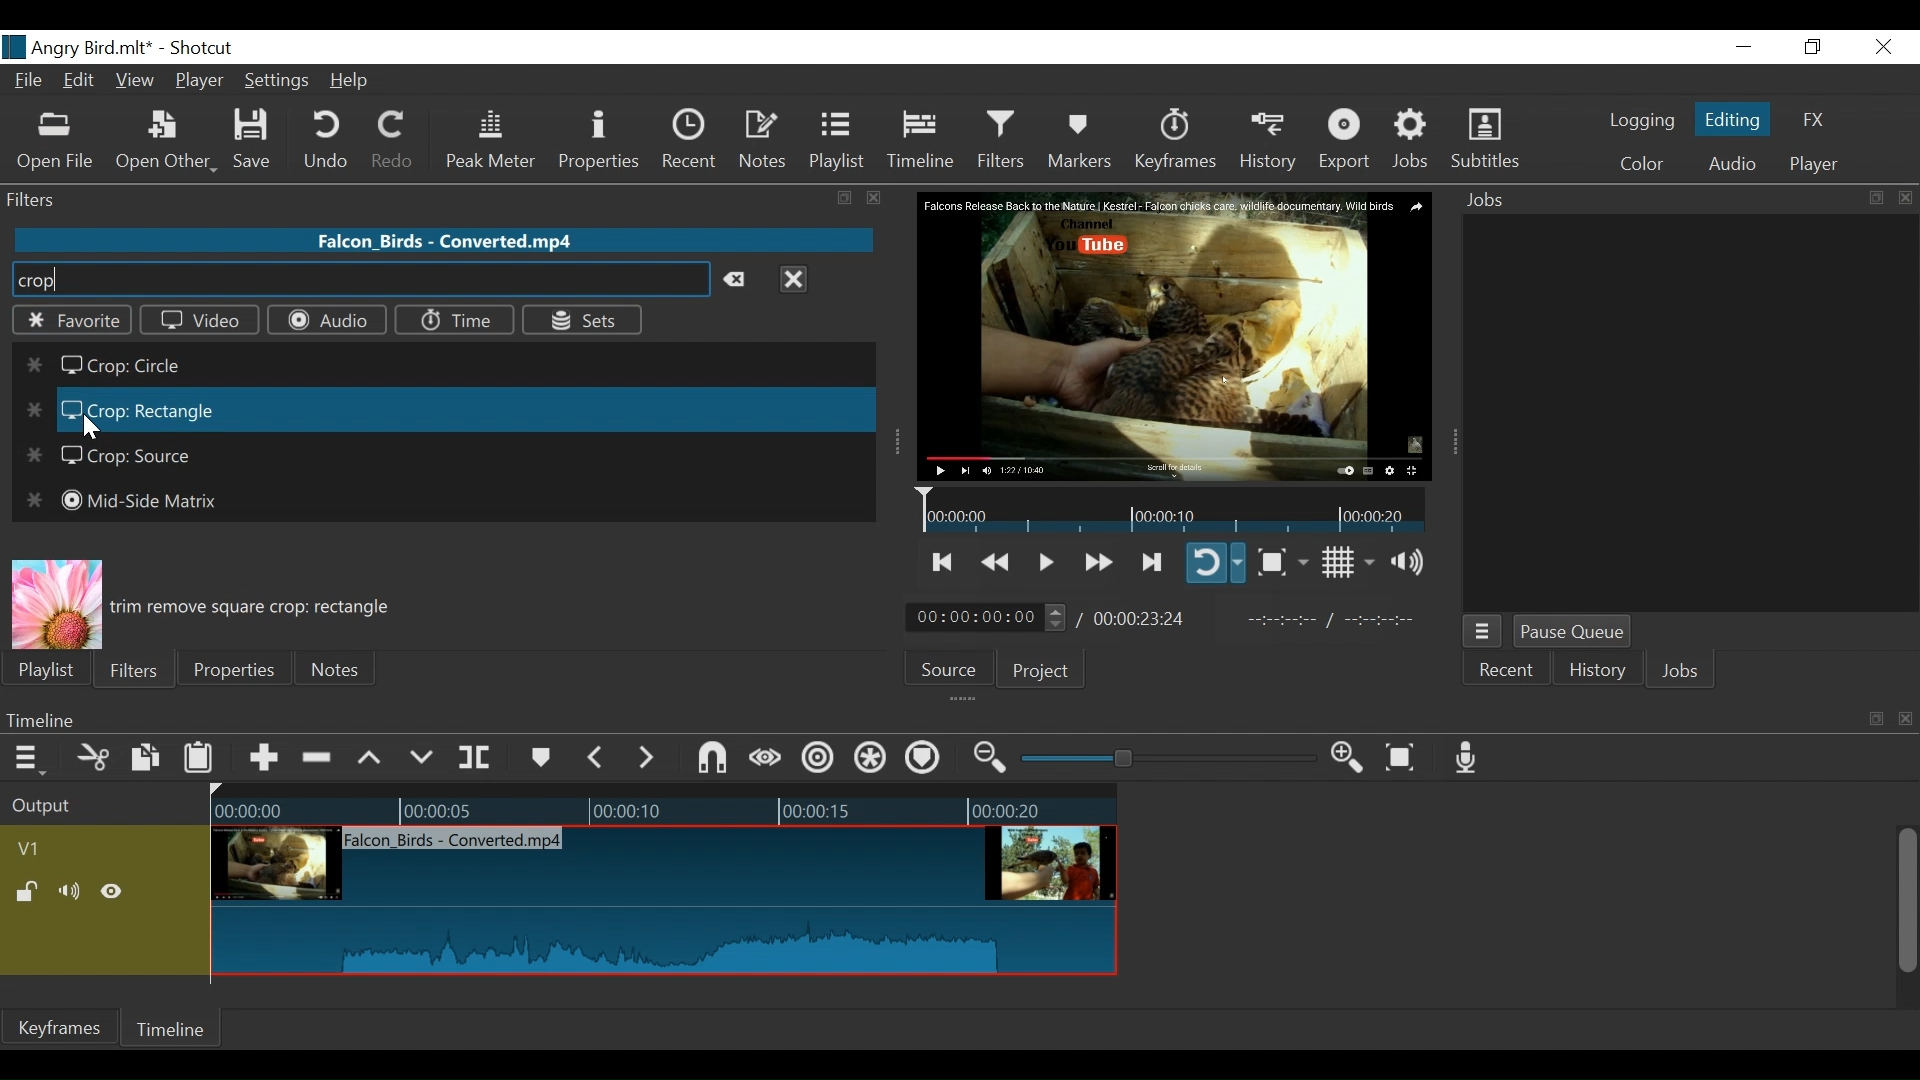 The image size is (1920, 1080). Describe the element at coordinates (1743, 48) in the screenshot. I see `minimize` at that location.